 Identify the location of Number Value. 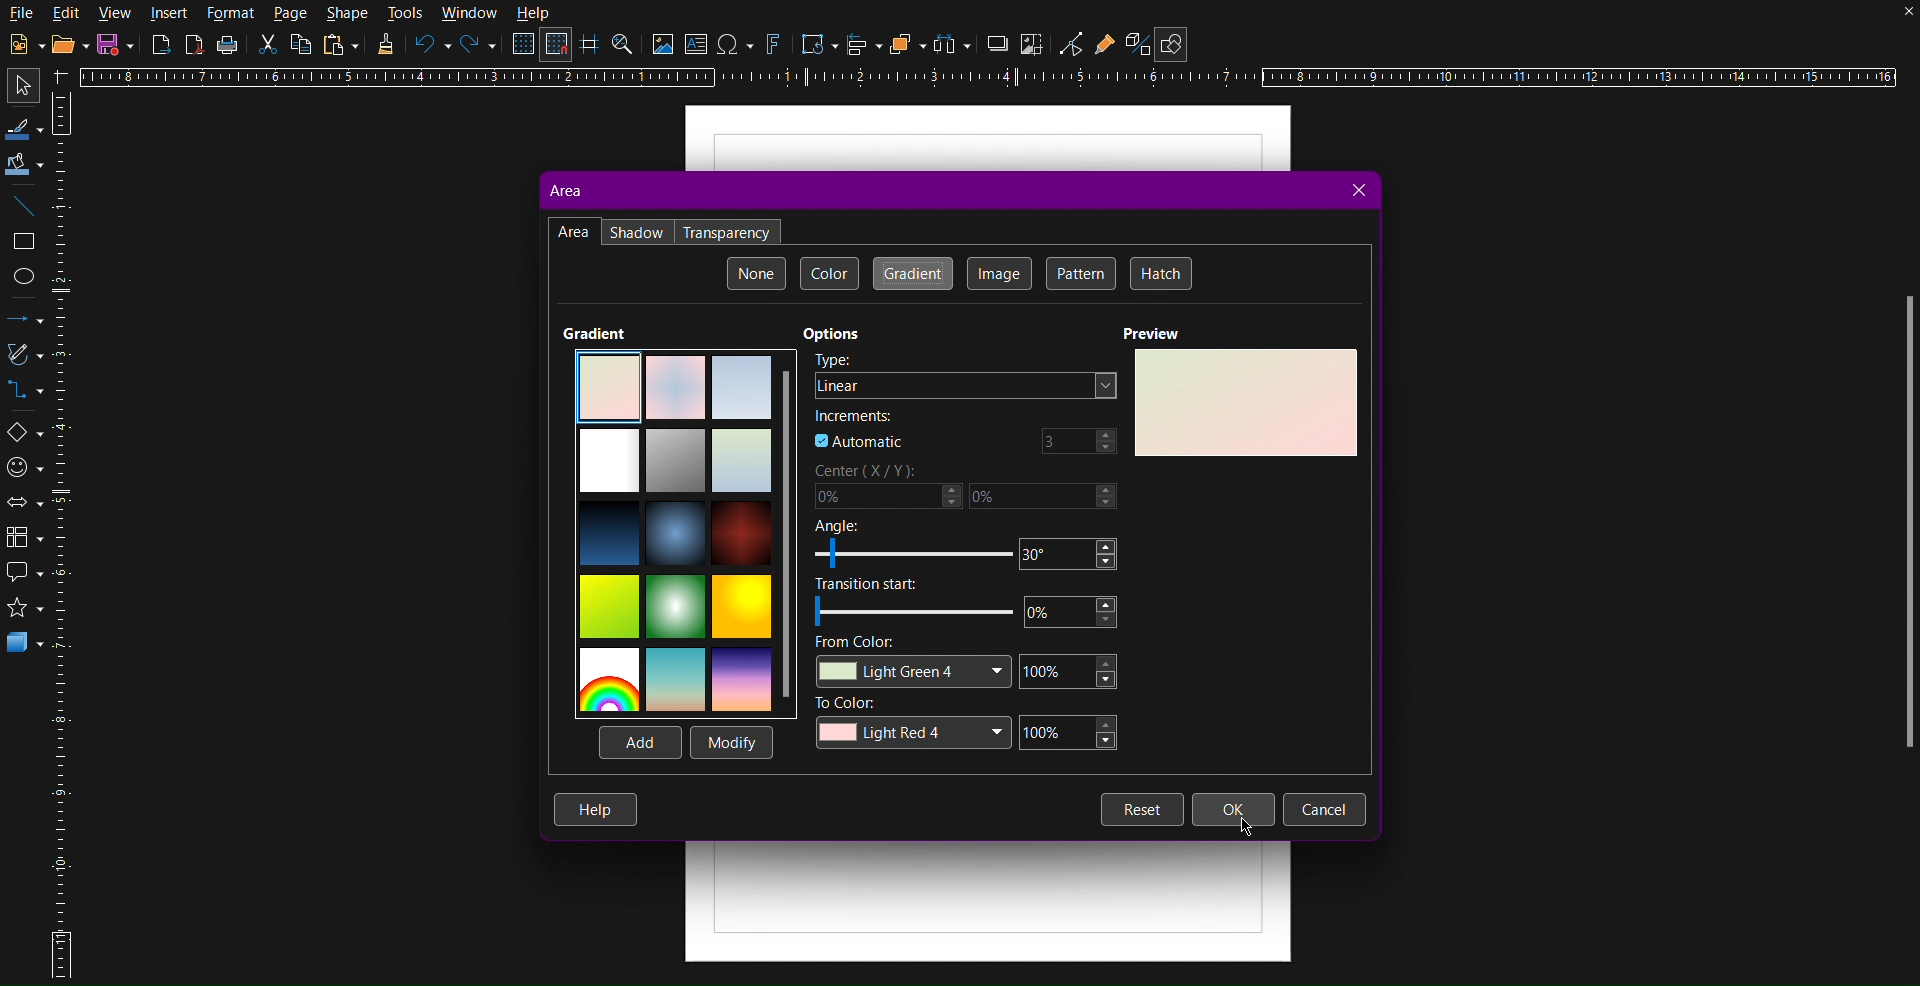
(1080, 442).